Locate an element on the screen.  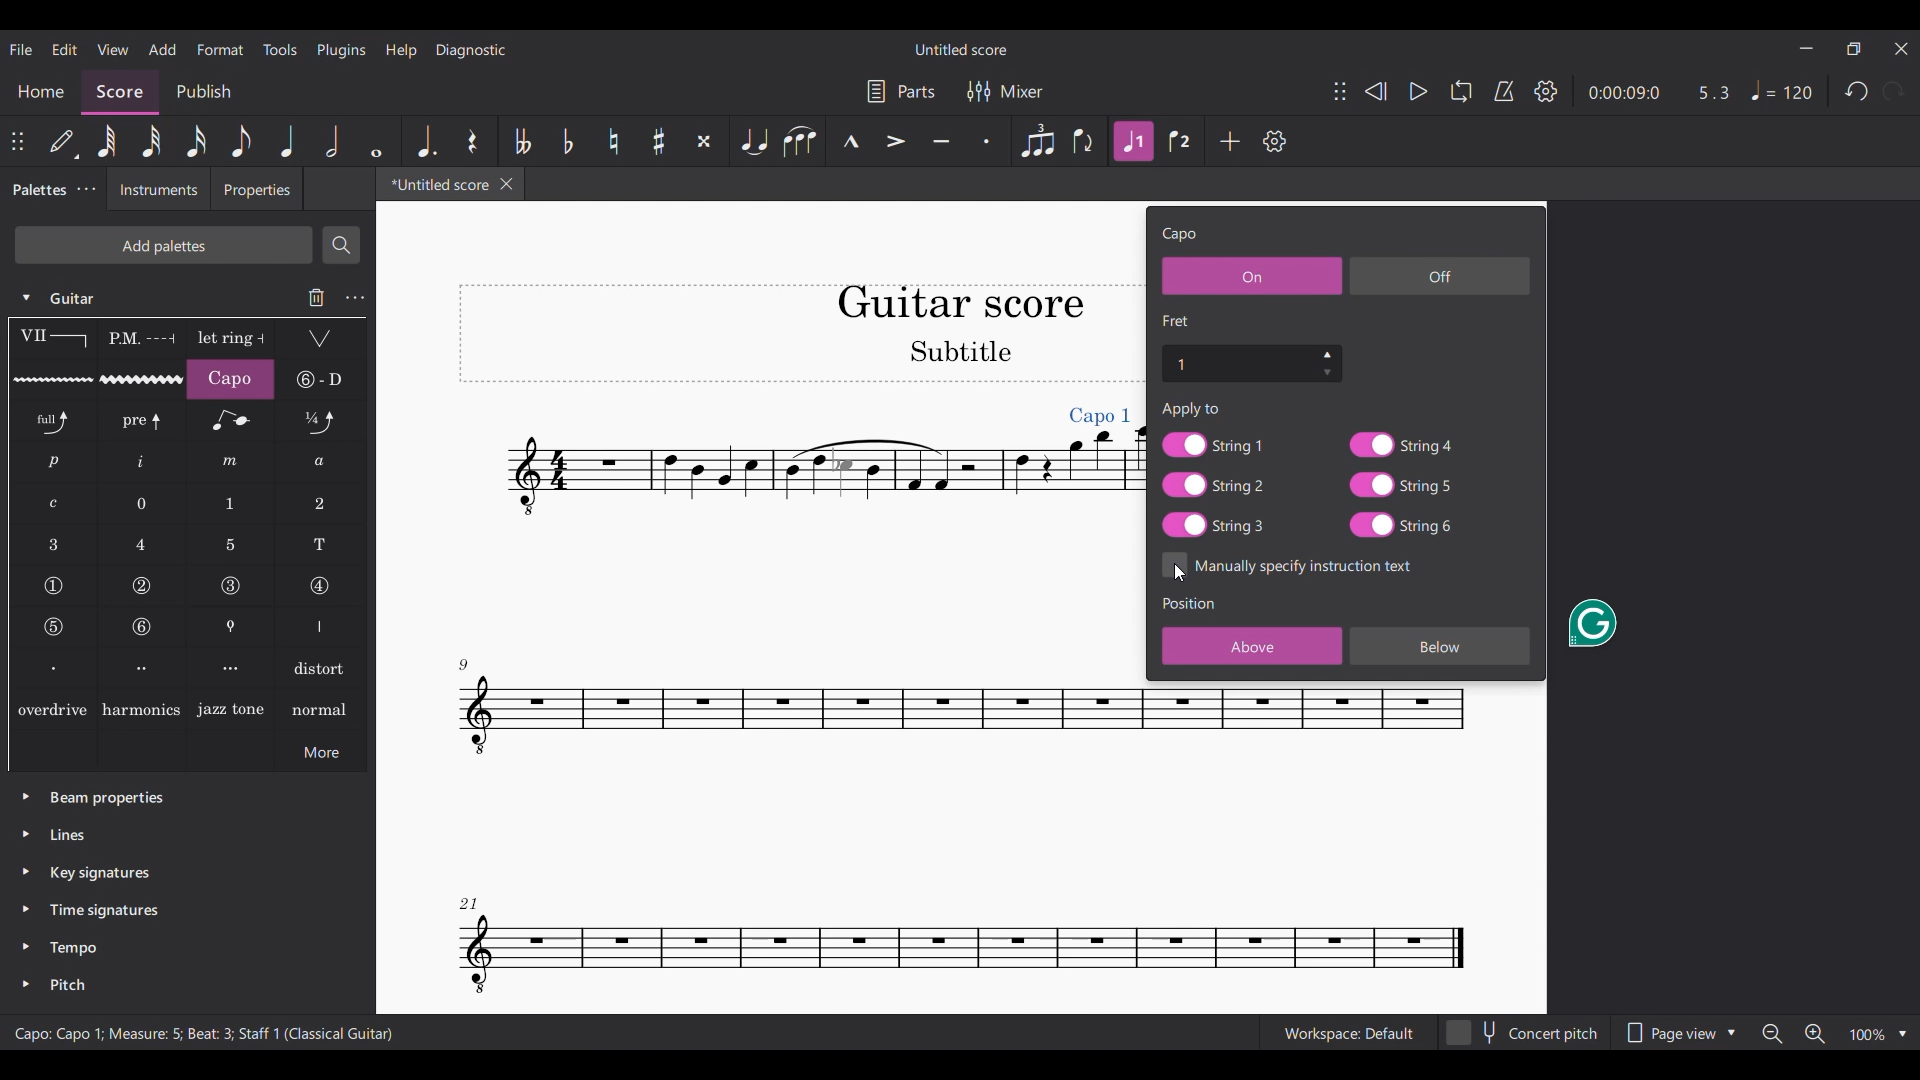
LH guitar fingering T is located at coordinates (321, 545).